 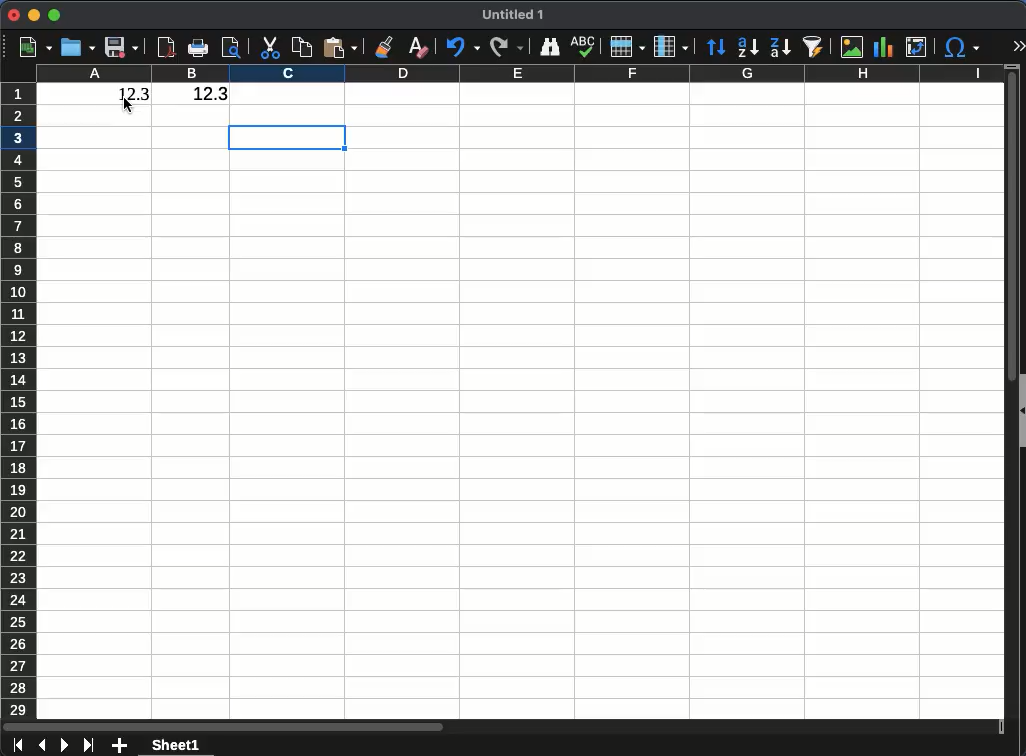 What do you see at coordinates (1012, 225) in the screenshot?
I see `Vertical slide bar` at bounding box center [1012, 225].